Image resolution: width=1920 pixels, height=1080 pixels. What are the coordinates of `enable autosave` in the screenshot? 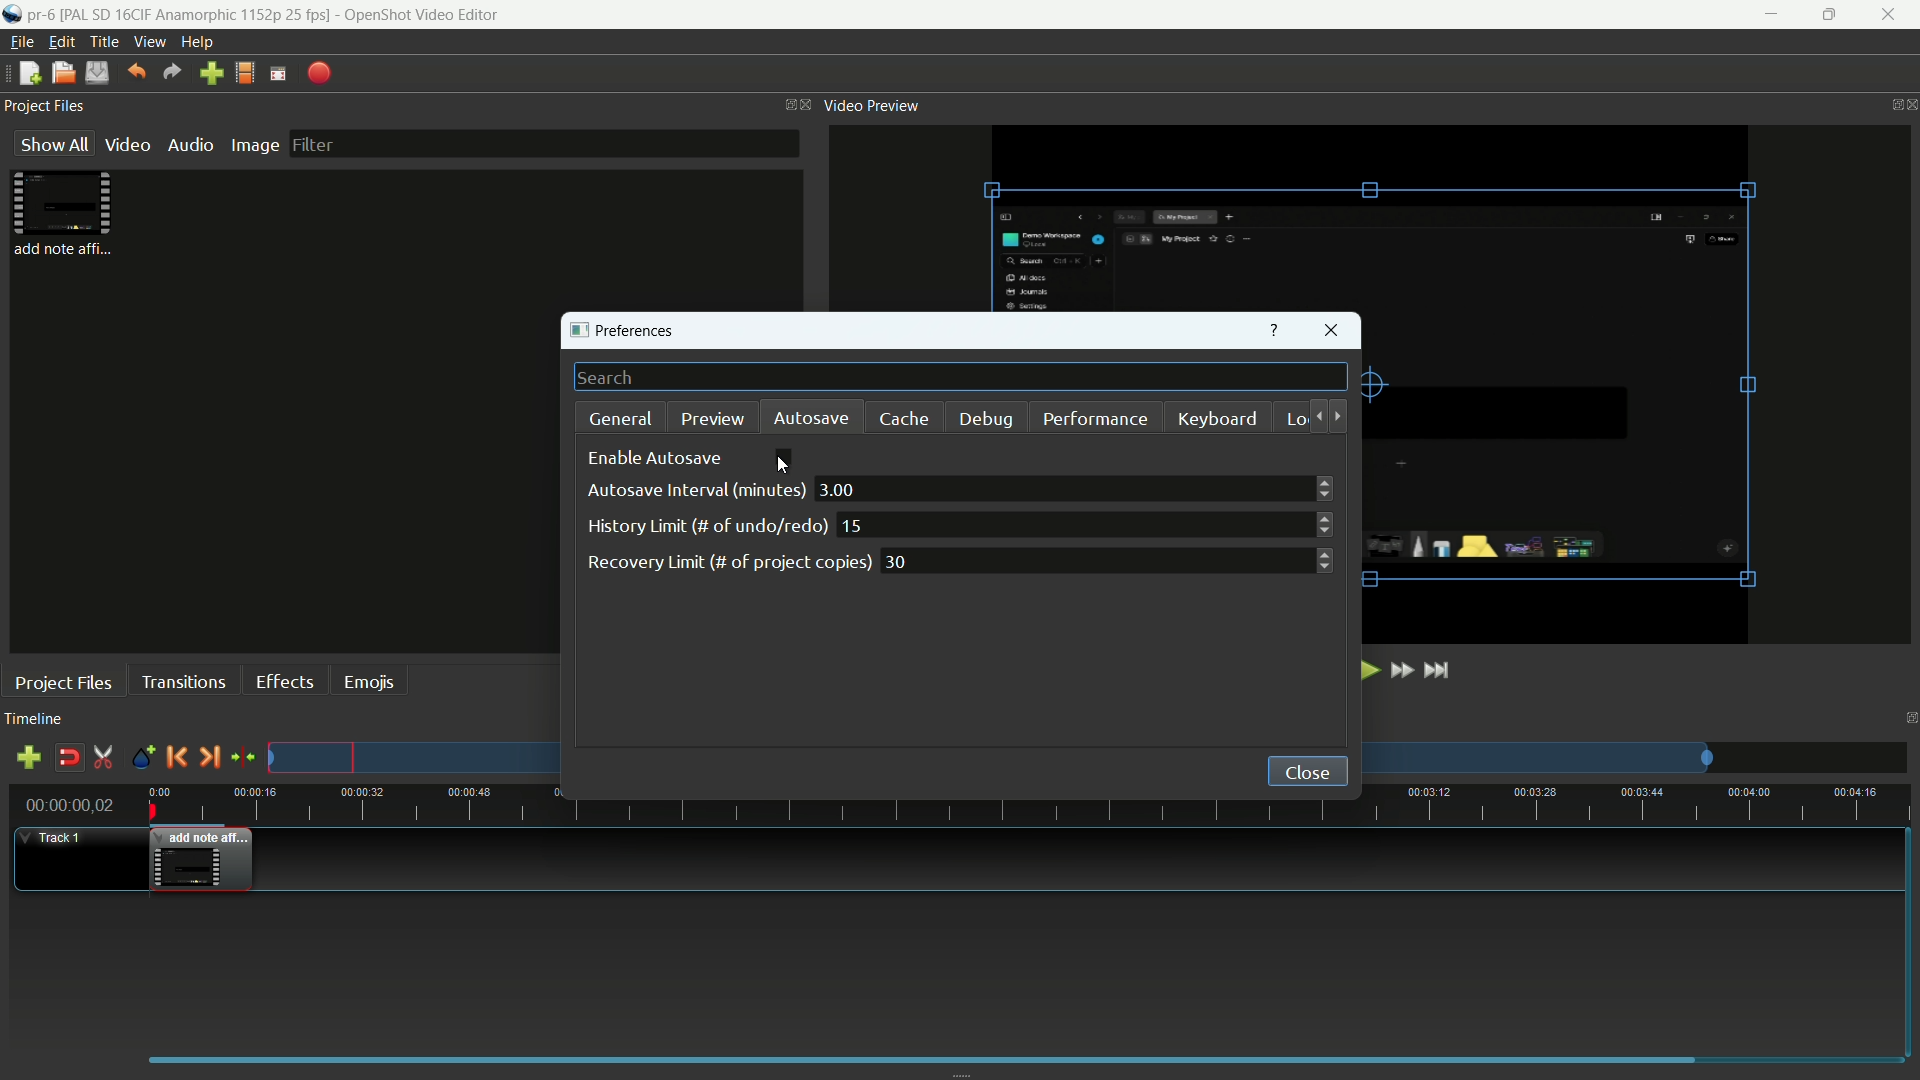 It's located at (656, 459).